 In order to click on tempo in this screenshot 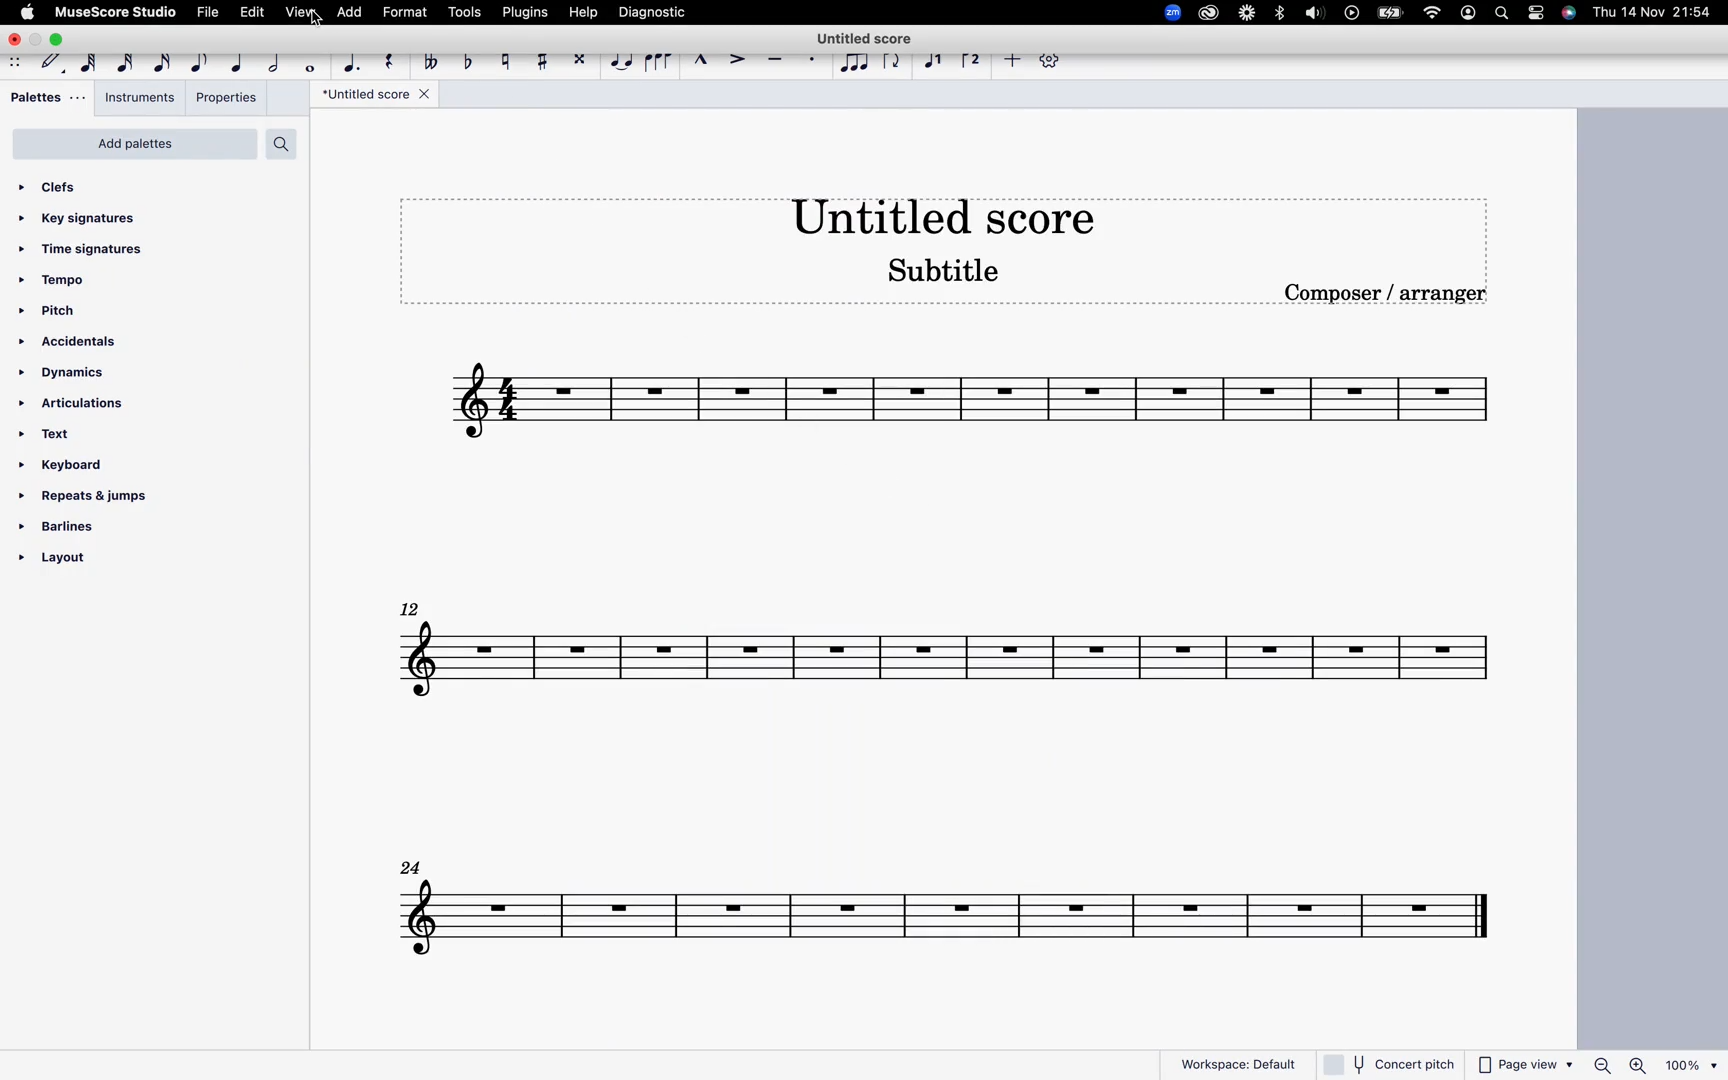, I will do `click(61, 281)`.